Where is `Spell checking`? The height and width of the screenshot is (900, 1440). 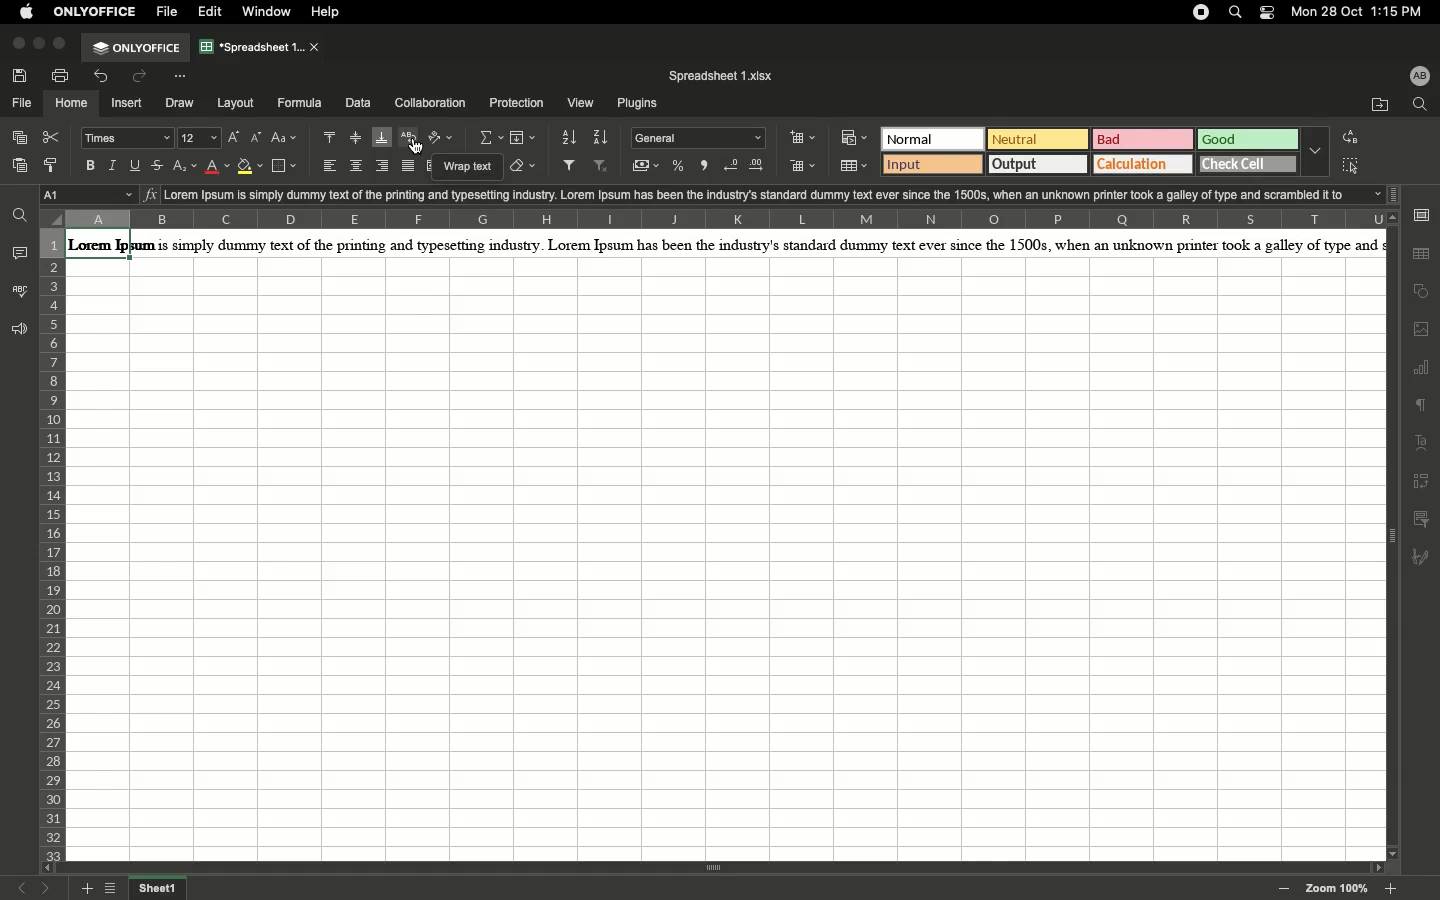 Spell checking is located at coordinates (19, 291).